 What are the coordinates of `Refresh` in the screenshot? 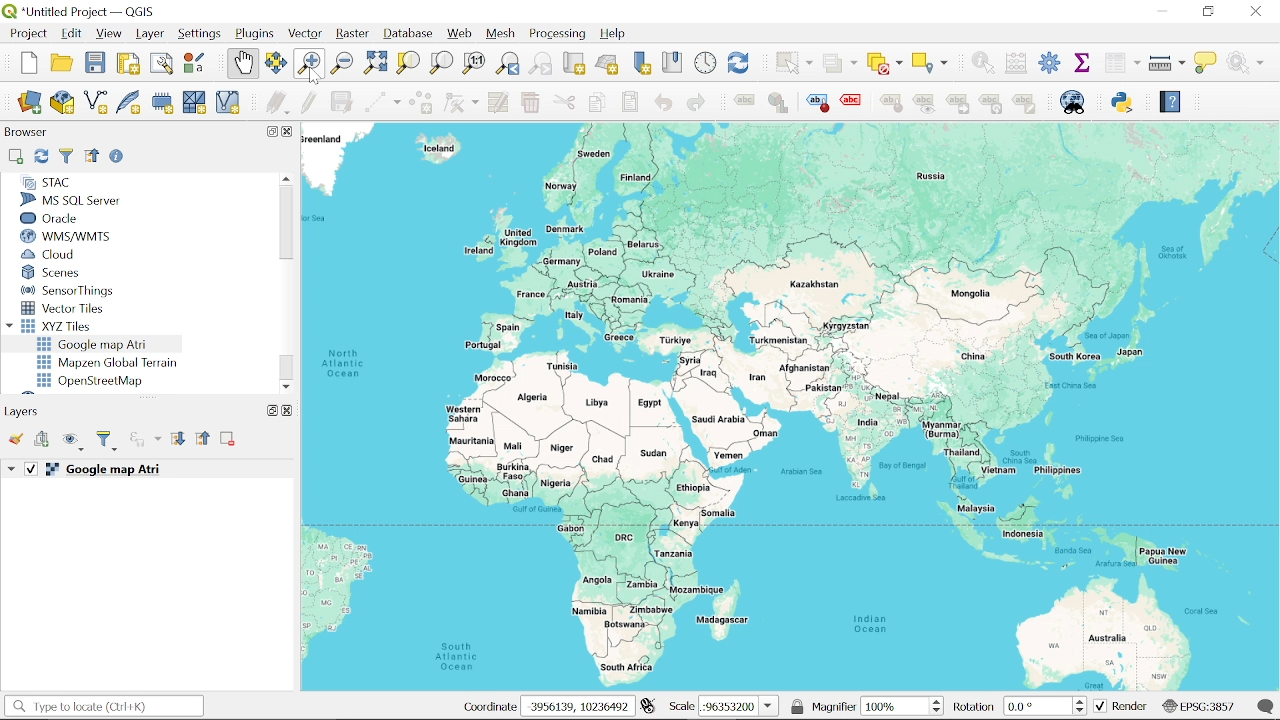 It's located at (40, 157).